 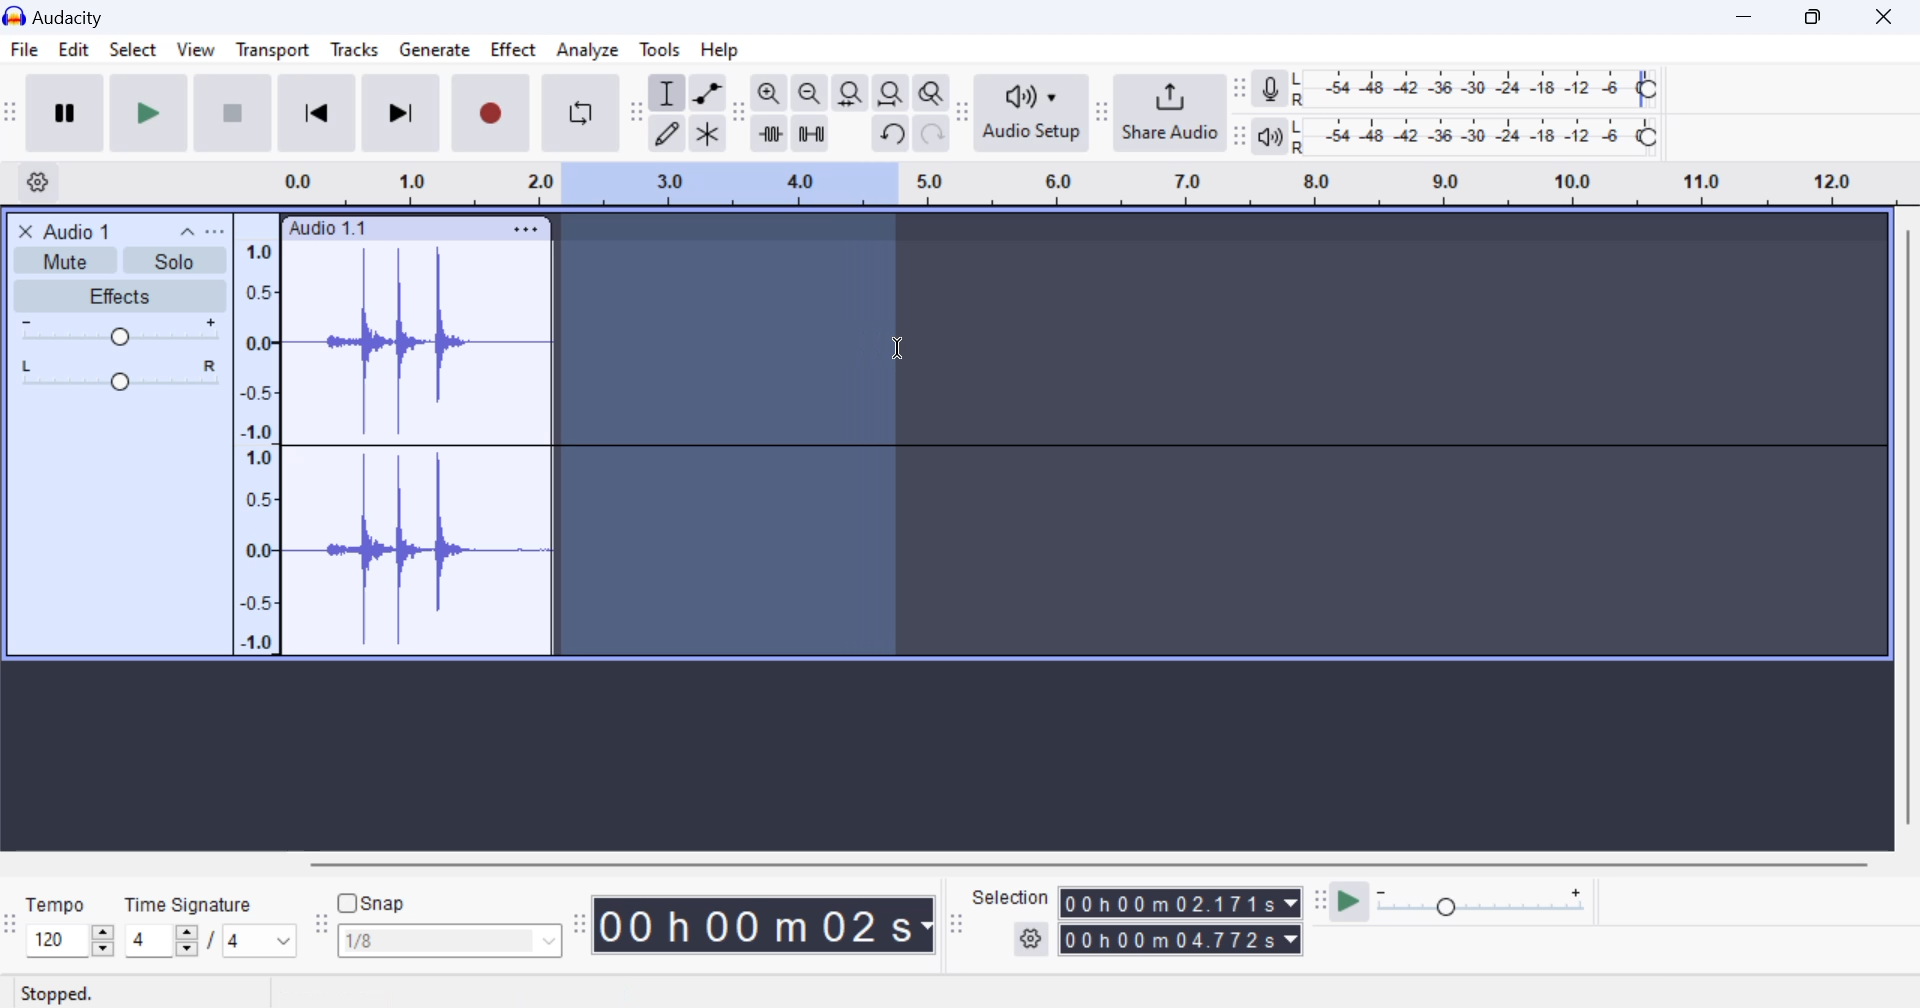 What do you see at coordinates (1747, 16) in the screenshot?
I see `Restore Down` at bounding box center [1747, 16].